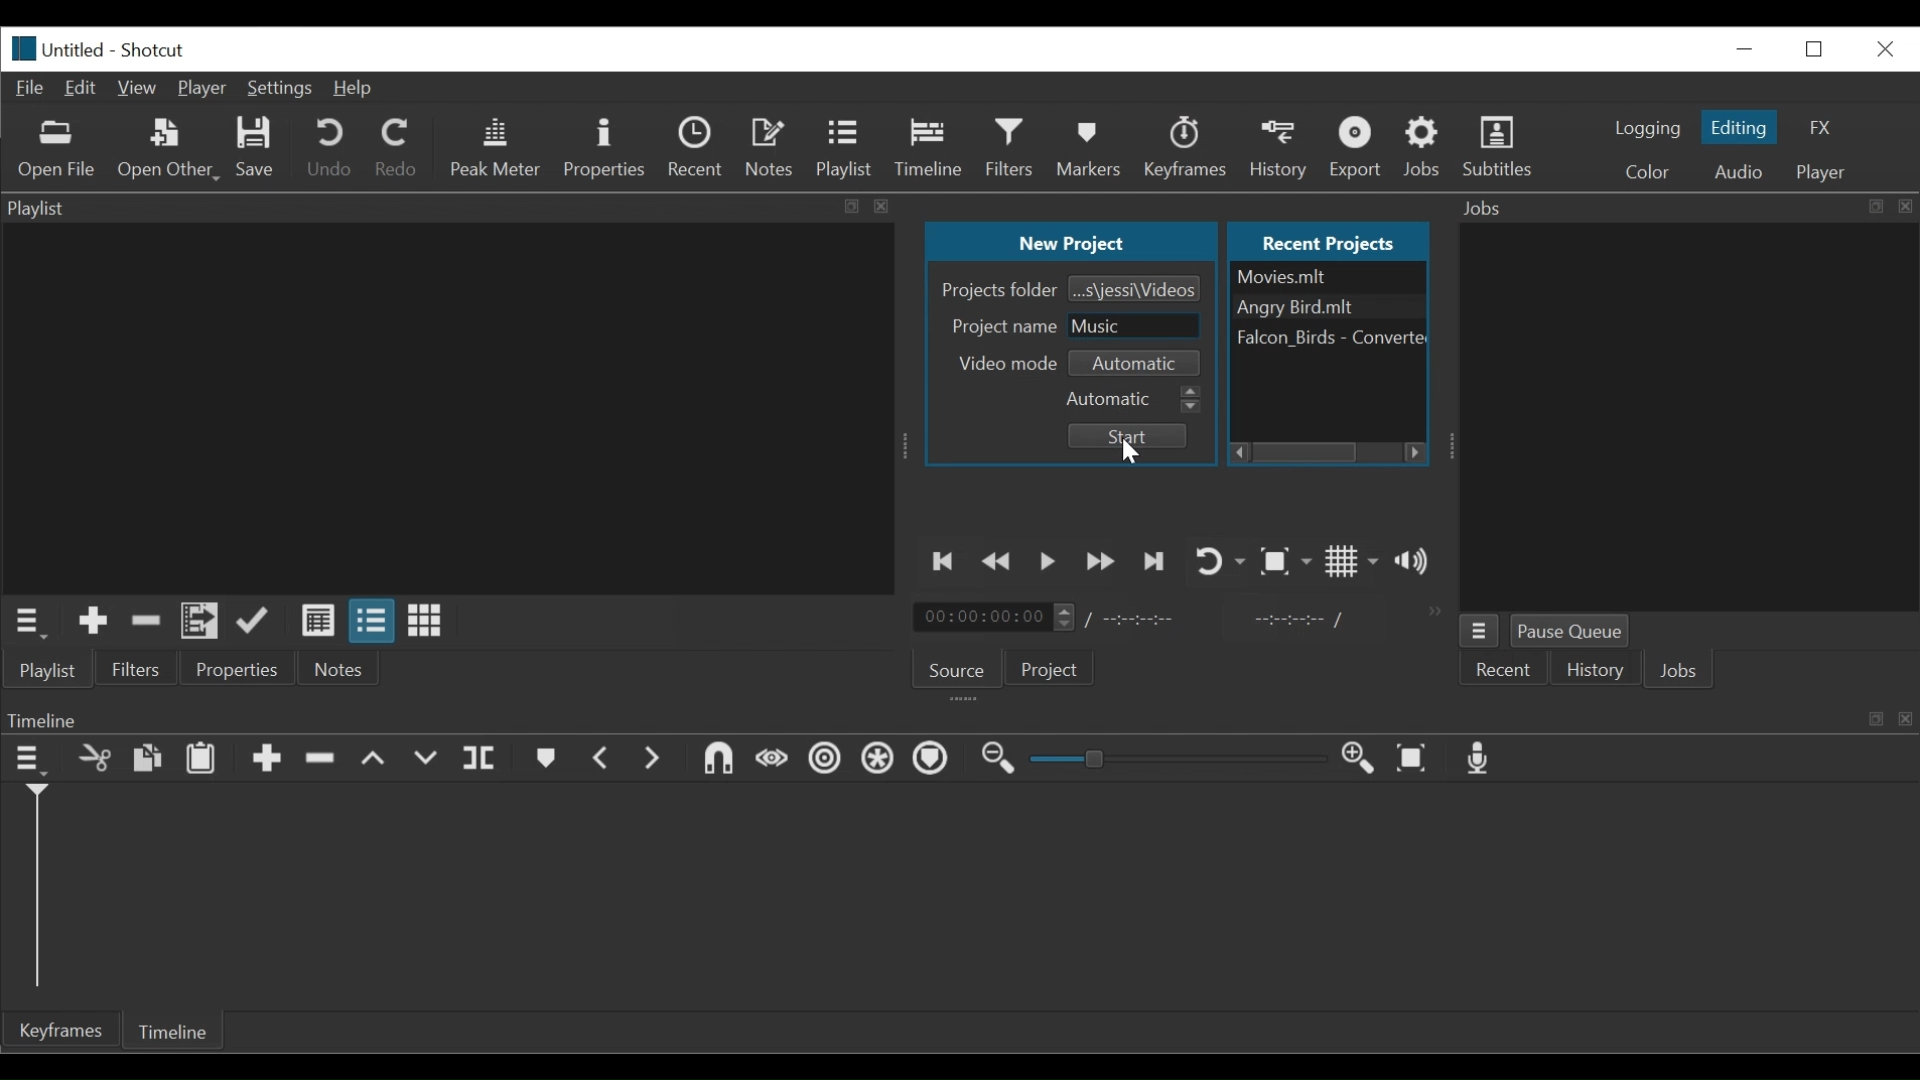  What do you see at coordinates (255, 622) in the screenshot?
I see `Update` at bounding box center [255, 622].